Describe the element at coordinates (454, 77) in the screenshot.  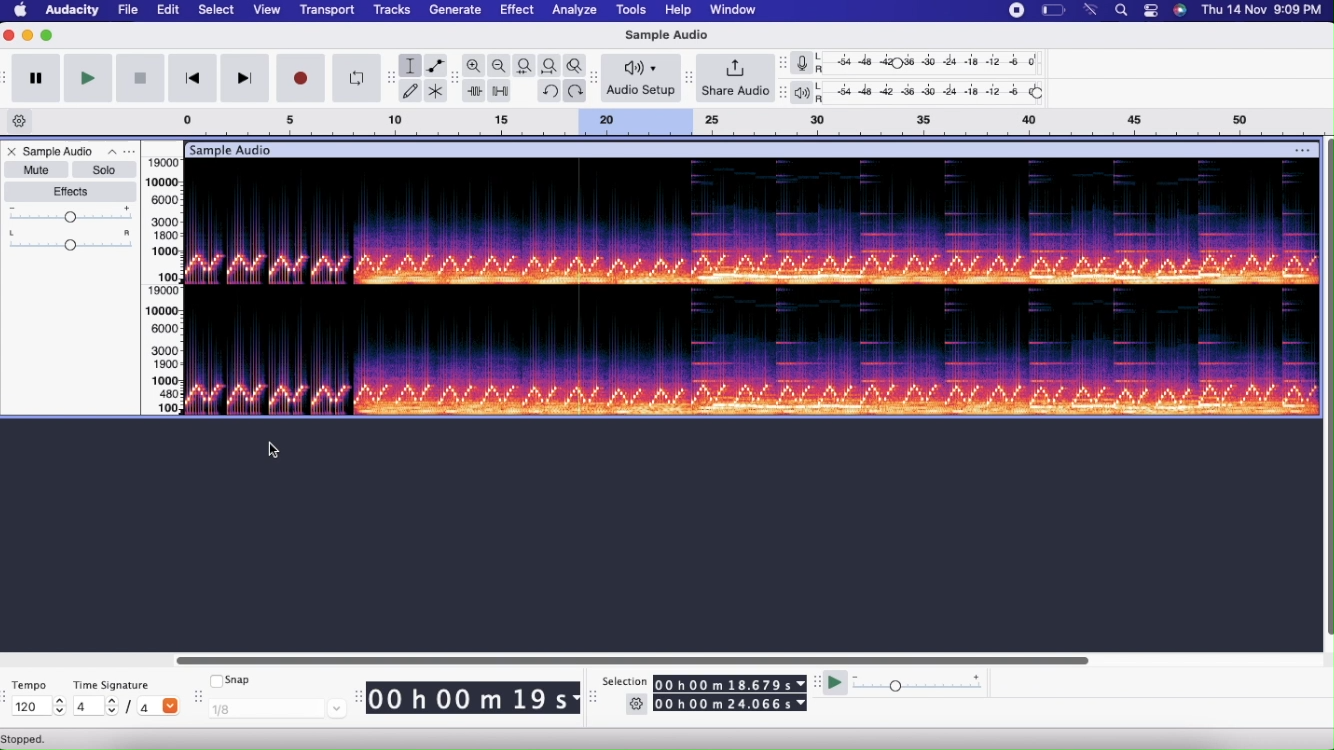
I see `move toolbar` at that location.